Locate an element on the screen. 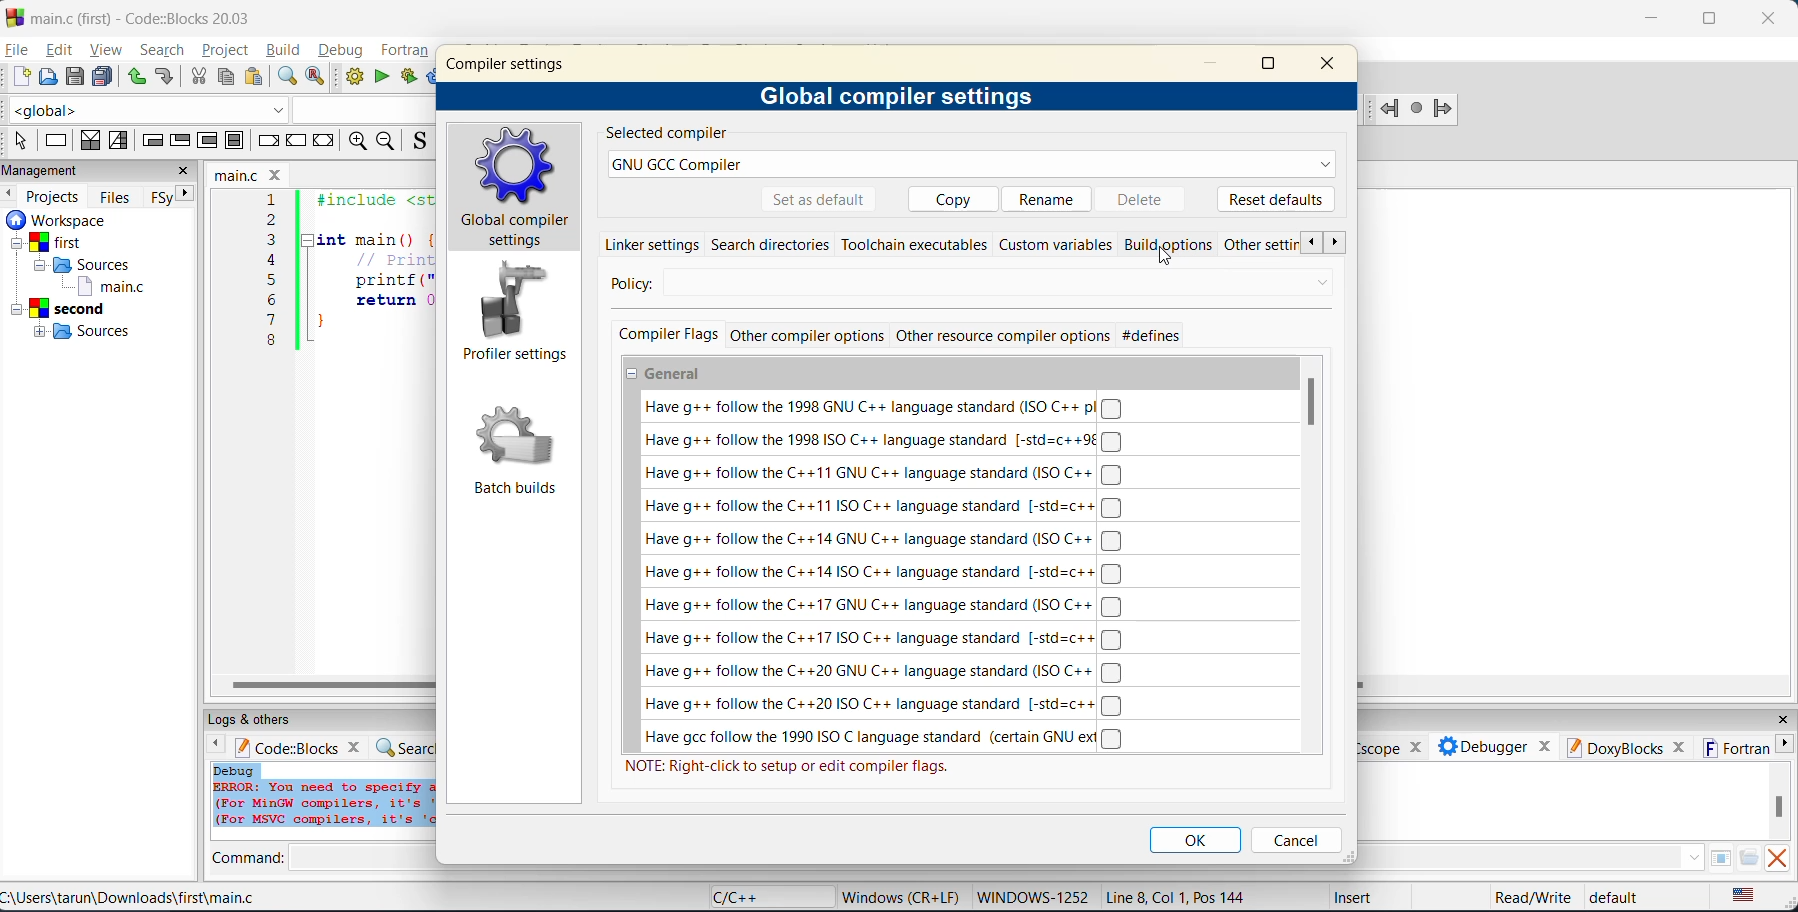 The image size is (1798, 912). view is located at coordinates (107, 49).